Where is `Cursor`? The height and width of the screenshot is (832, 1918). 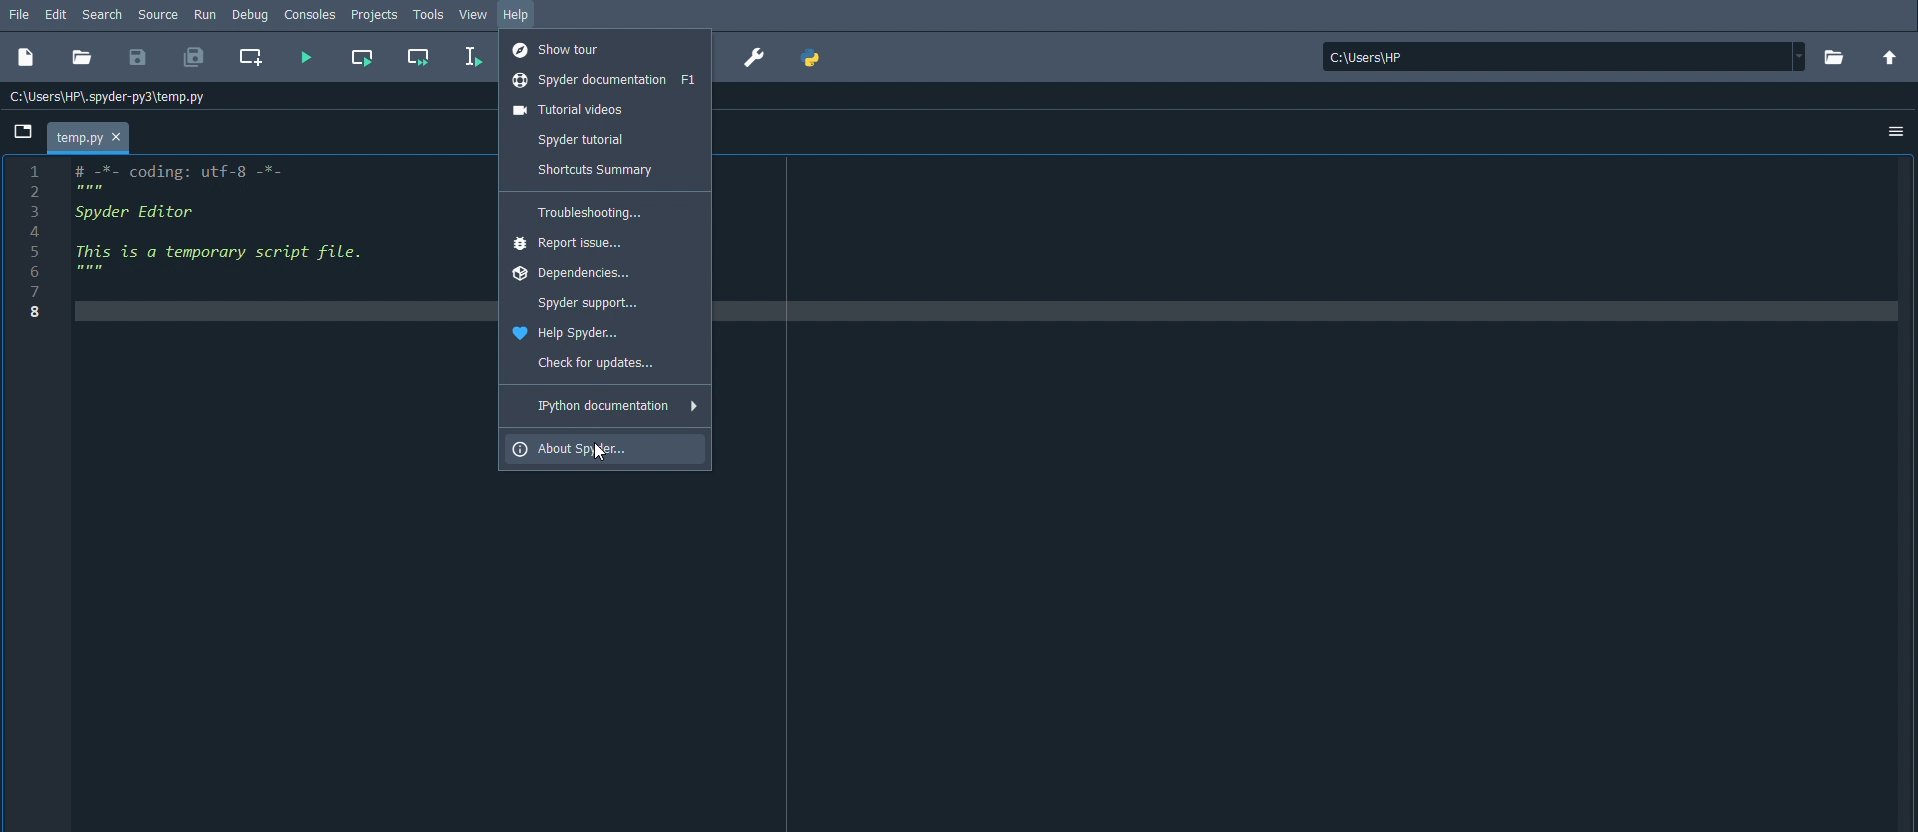
Cursor is located at coordinates (600, 453).